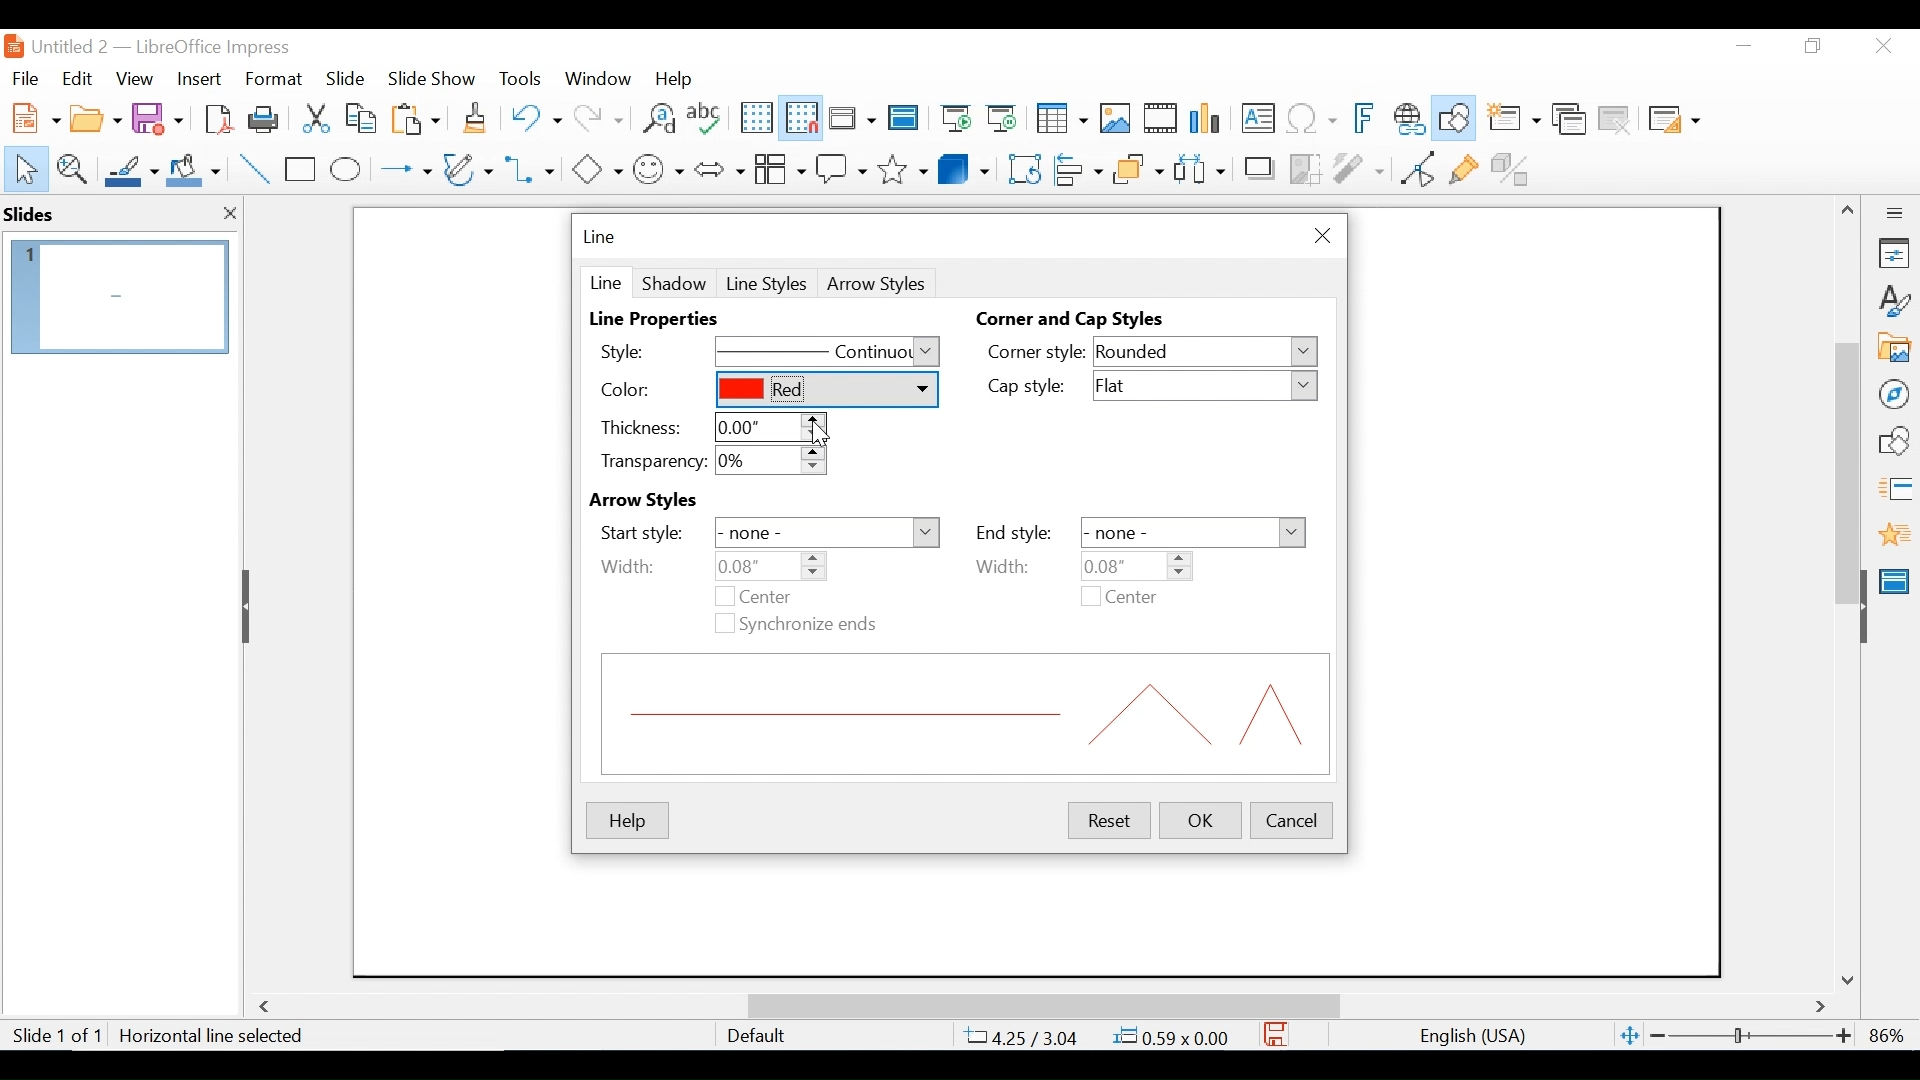  I want to click on o.oo", so click(767, 427).